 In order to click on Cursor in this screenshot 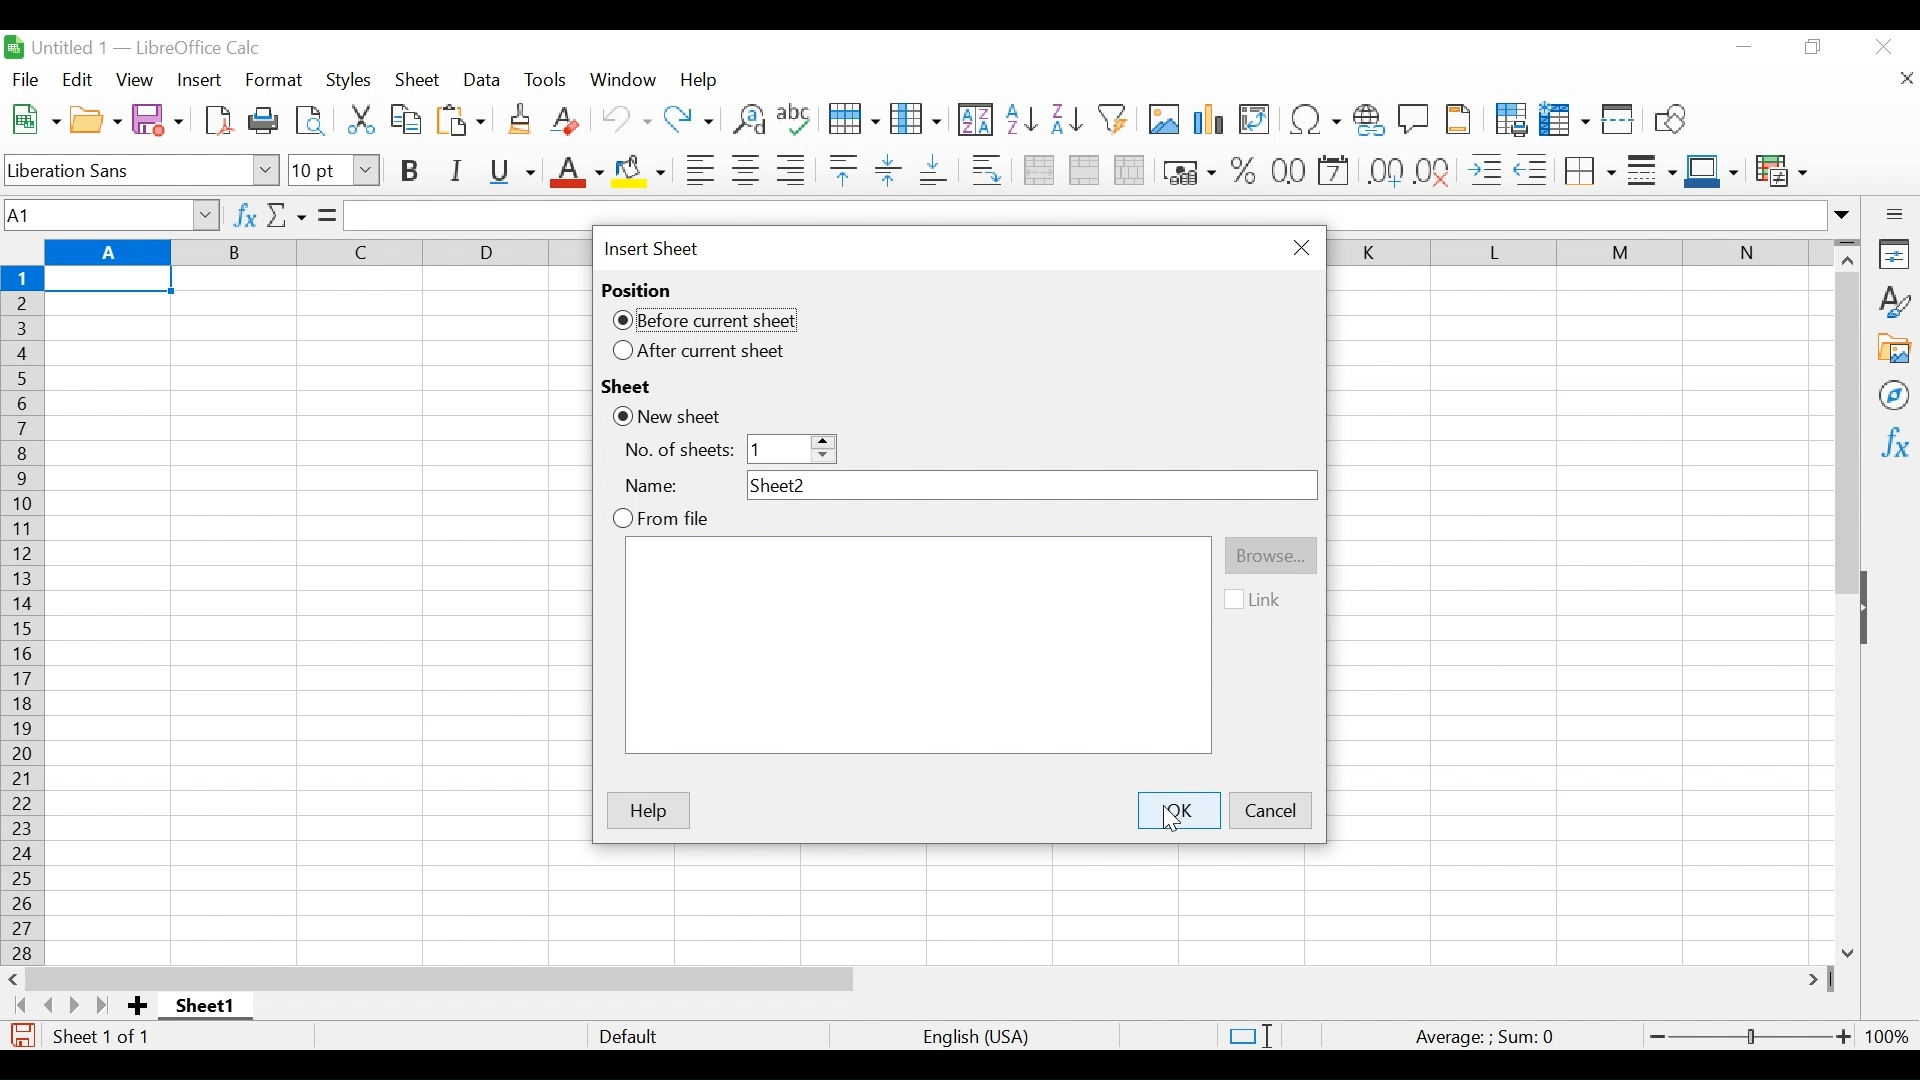, I will do `click(1168, 820)`.